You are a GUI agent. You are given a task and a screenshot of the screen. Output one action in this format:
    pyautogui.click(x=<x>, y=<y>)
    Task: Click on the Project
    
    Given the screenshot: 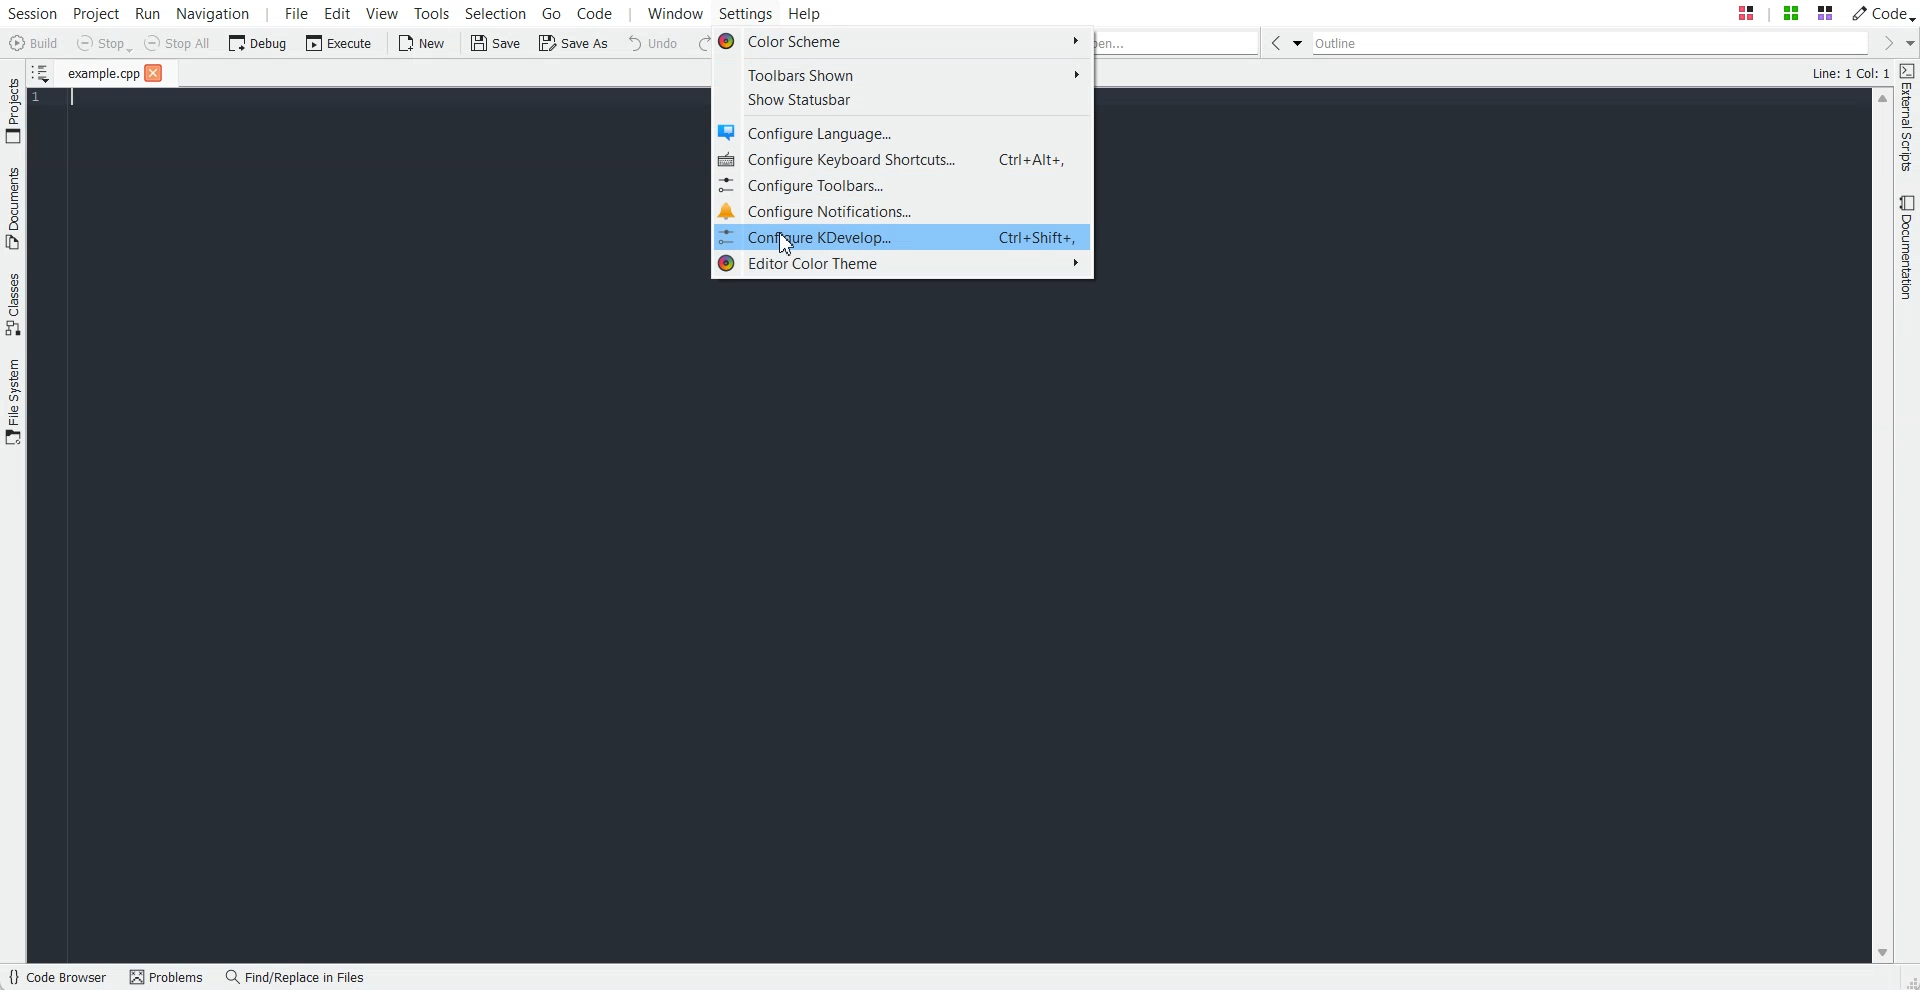 What is the action you would take?
    pyautogui.click(x=95, y=13)
    